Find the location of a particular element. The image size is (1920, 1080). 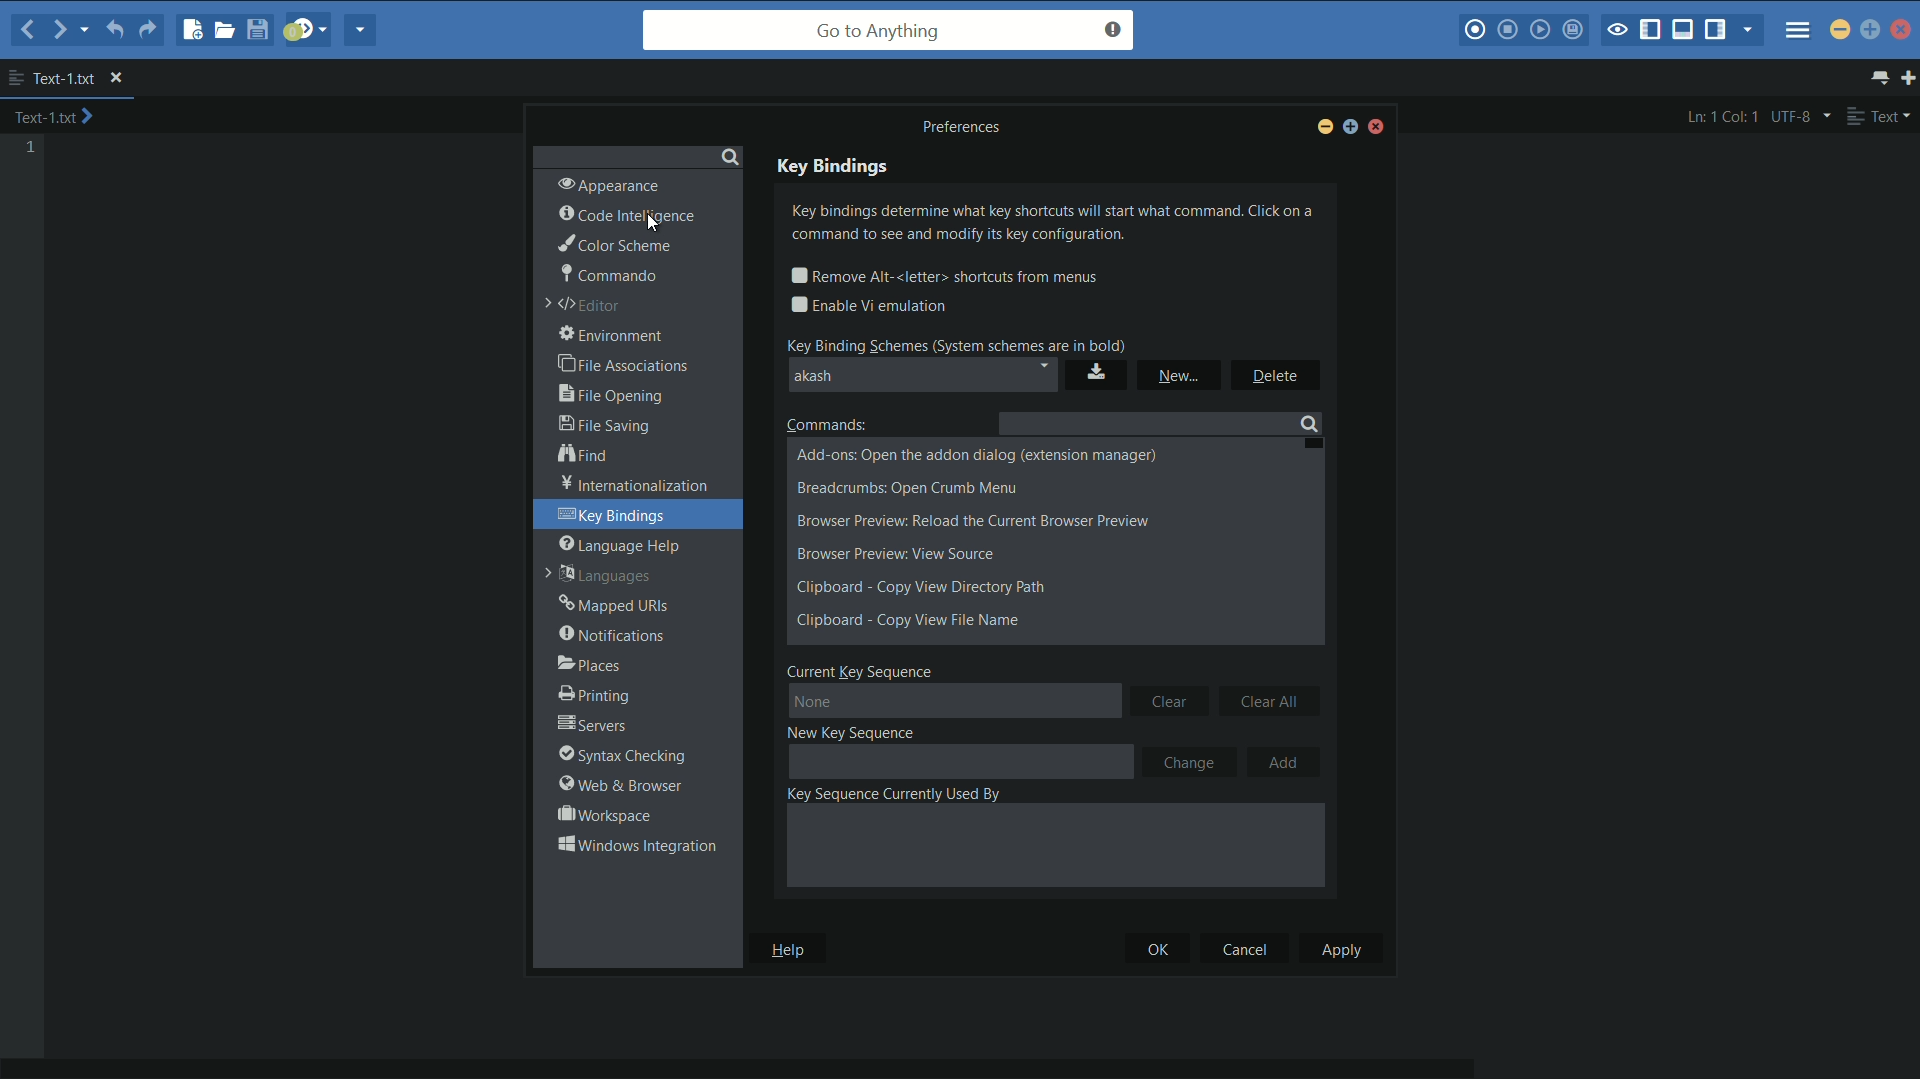

code intelligence is located at coordinates (629, 215).